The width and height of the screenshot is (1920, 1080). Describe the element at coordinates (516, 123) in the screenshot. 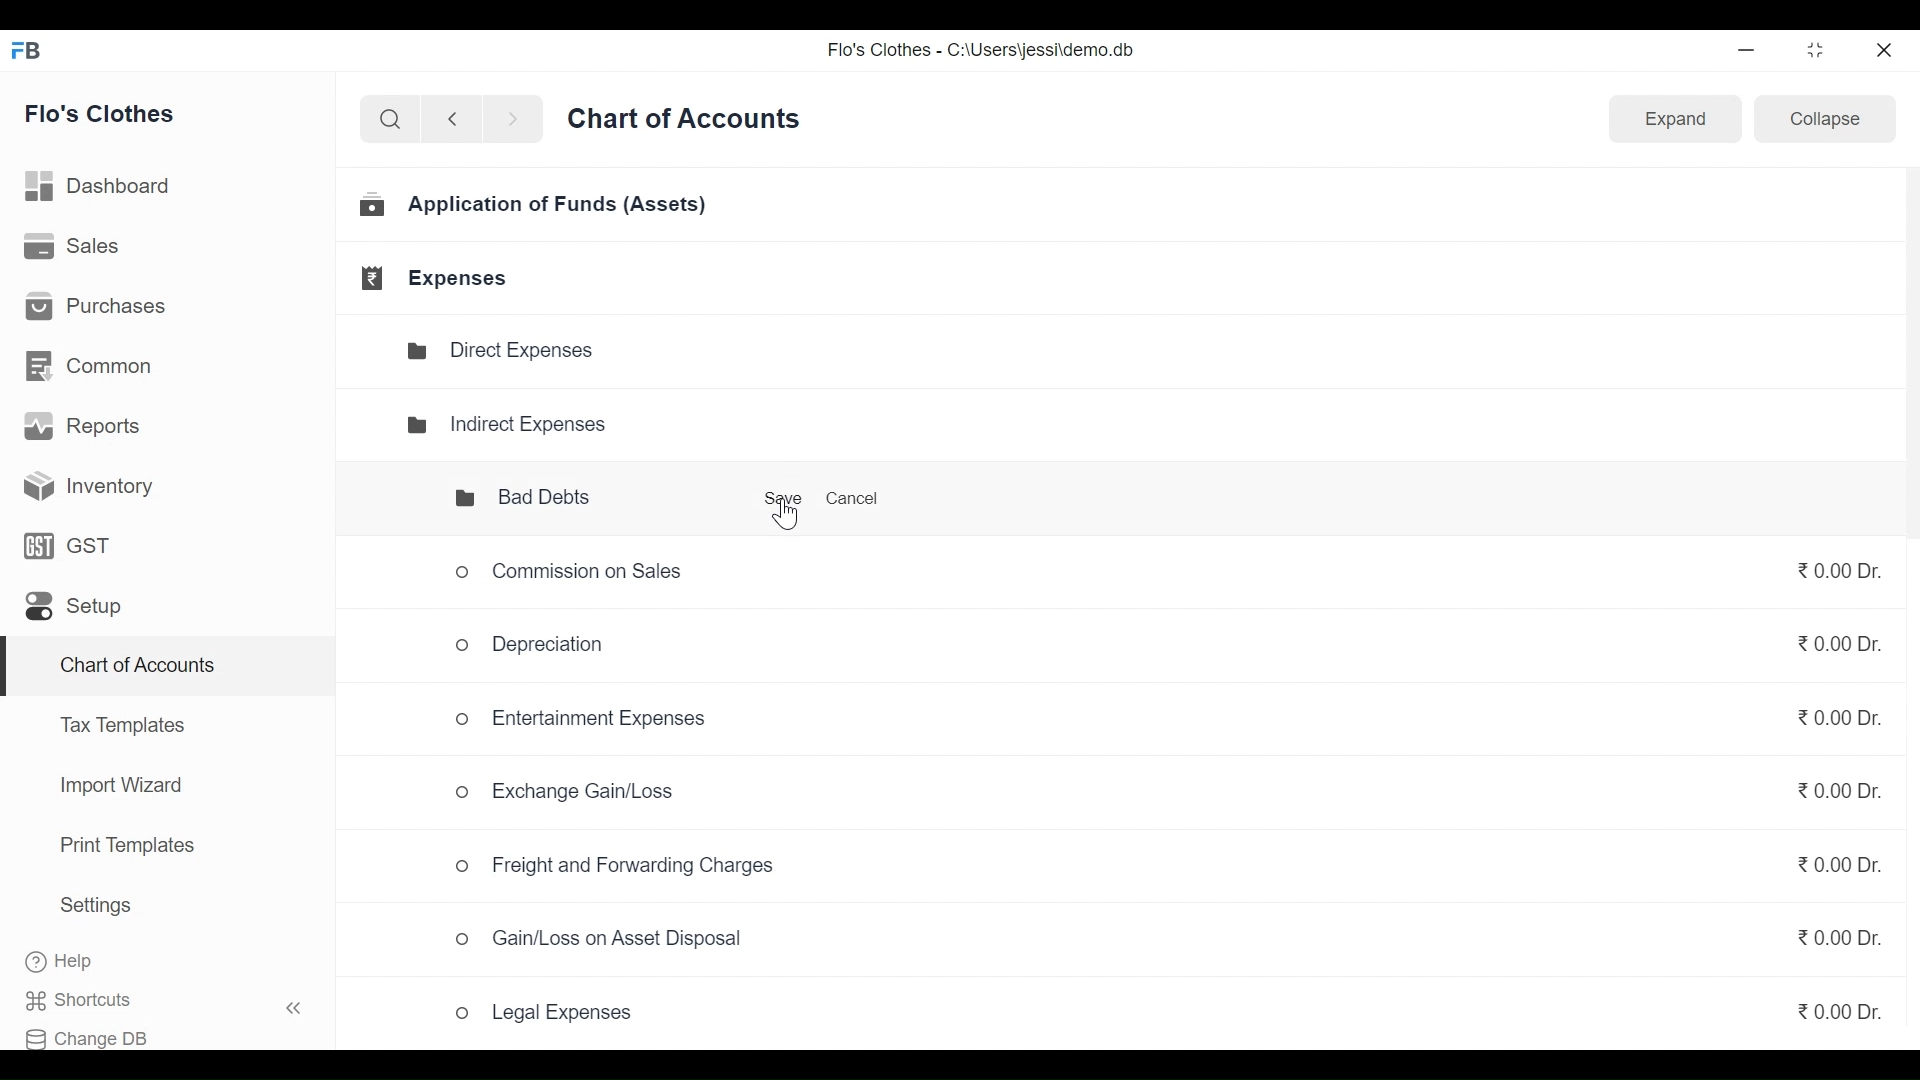

I see `next` at that location.